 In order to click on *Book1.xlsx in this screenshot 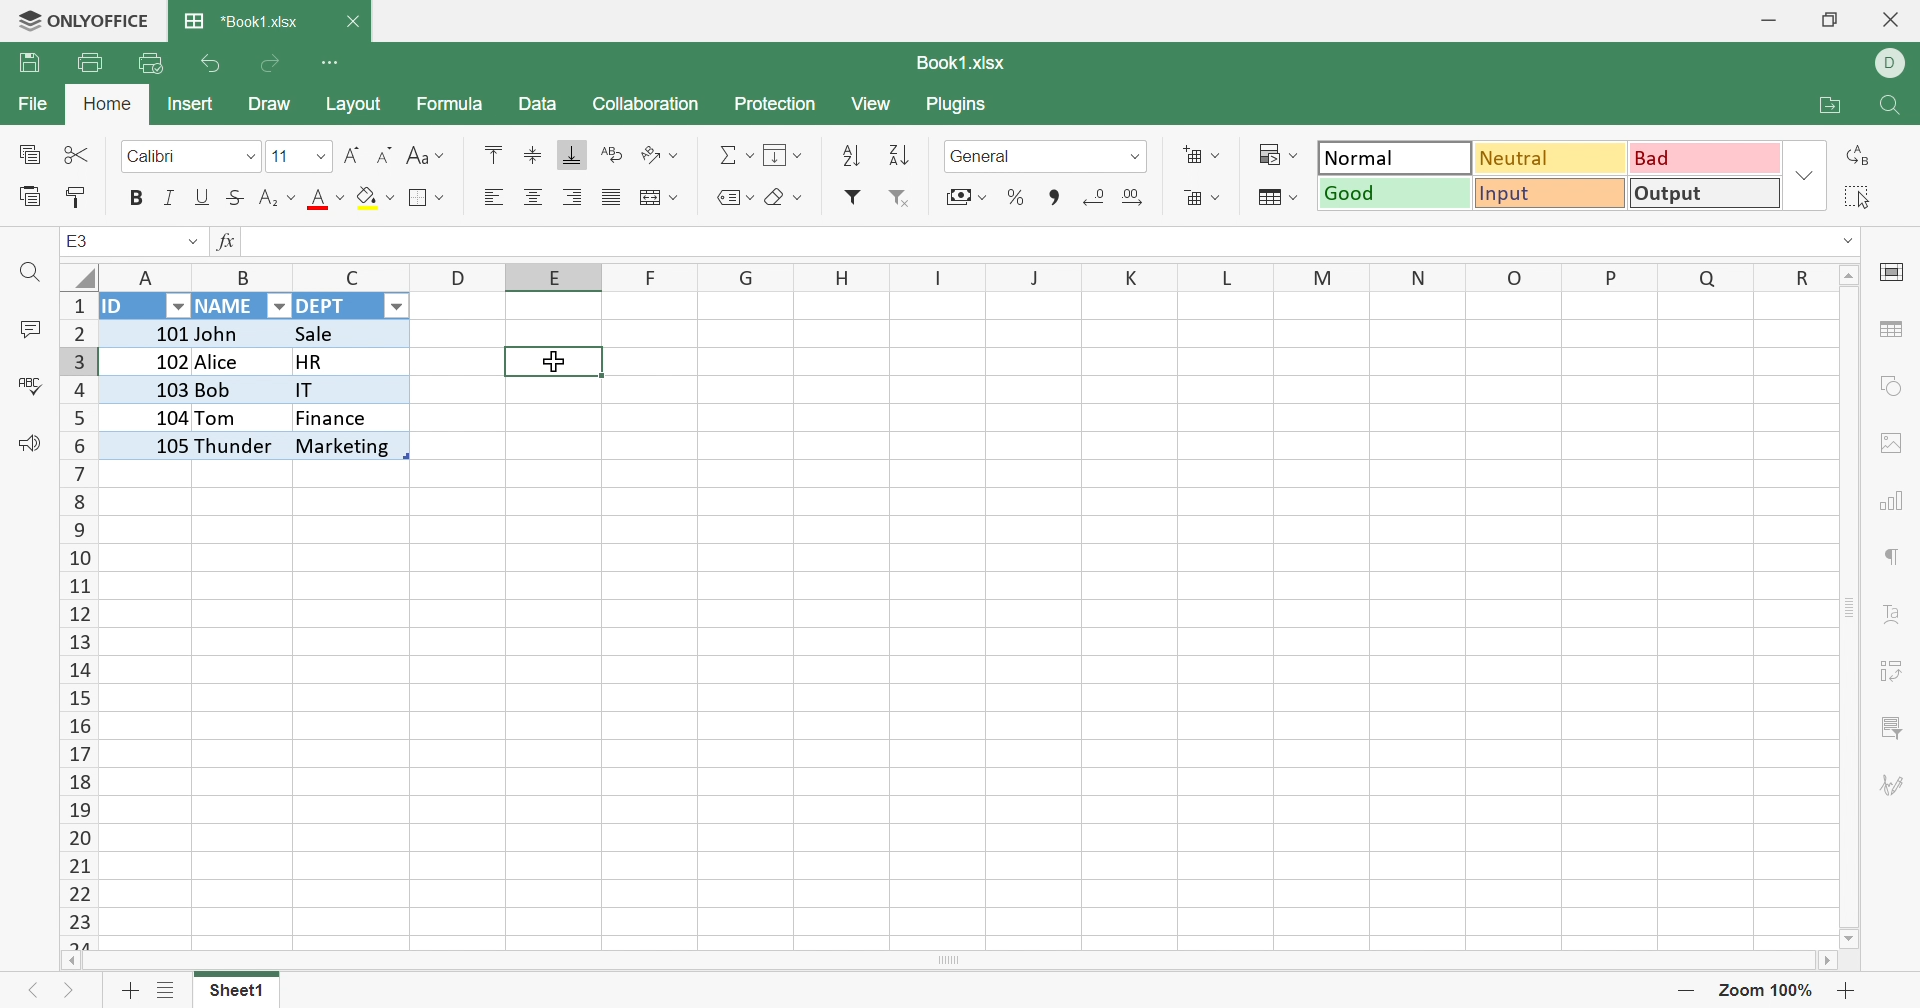, I will do `click(244, 23)`.